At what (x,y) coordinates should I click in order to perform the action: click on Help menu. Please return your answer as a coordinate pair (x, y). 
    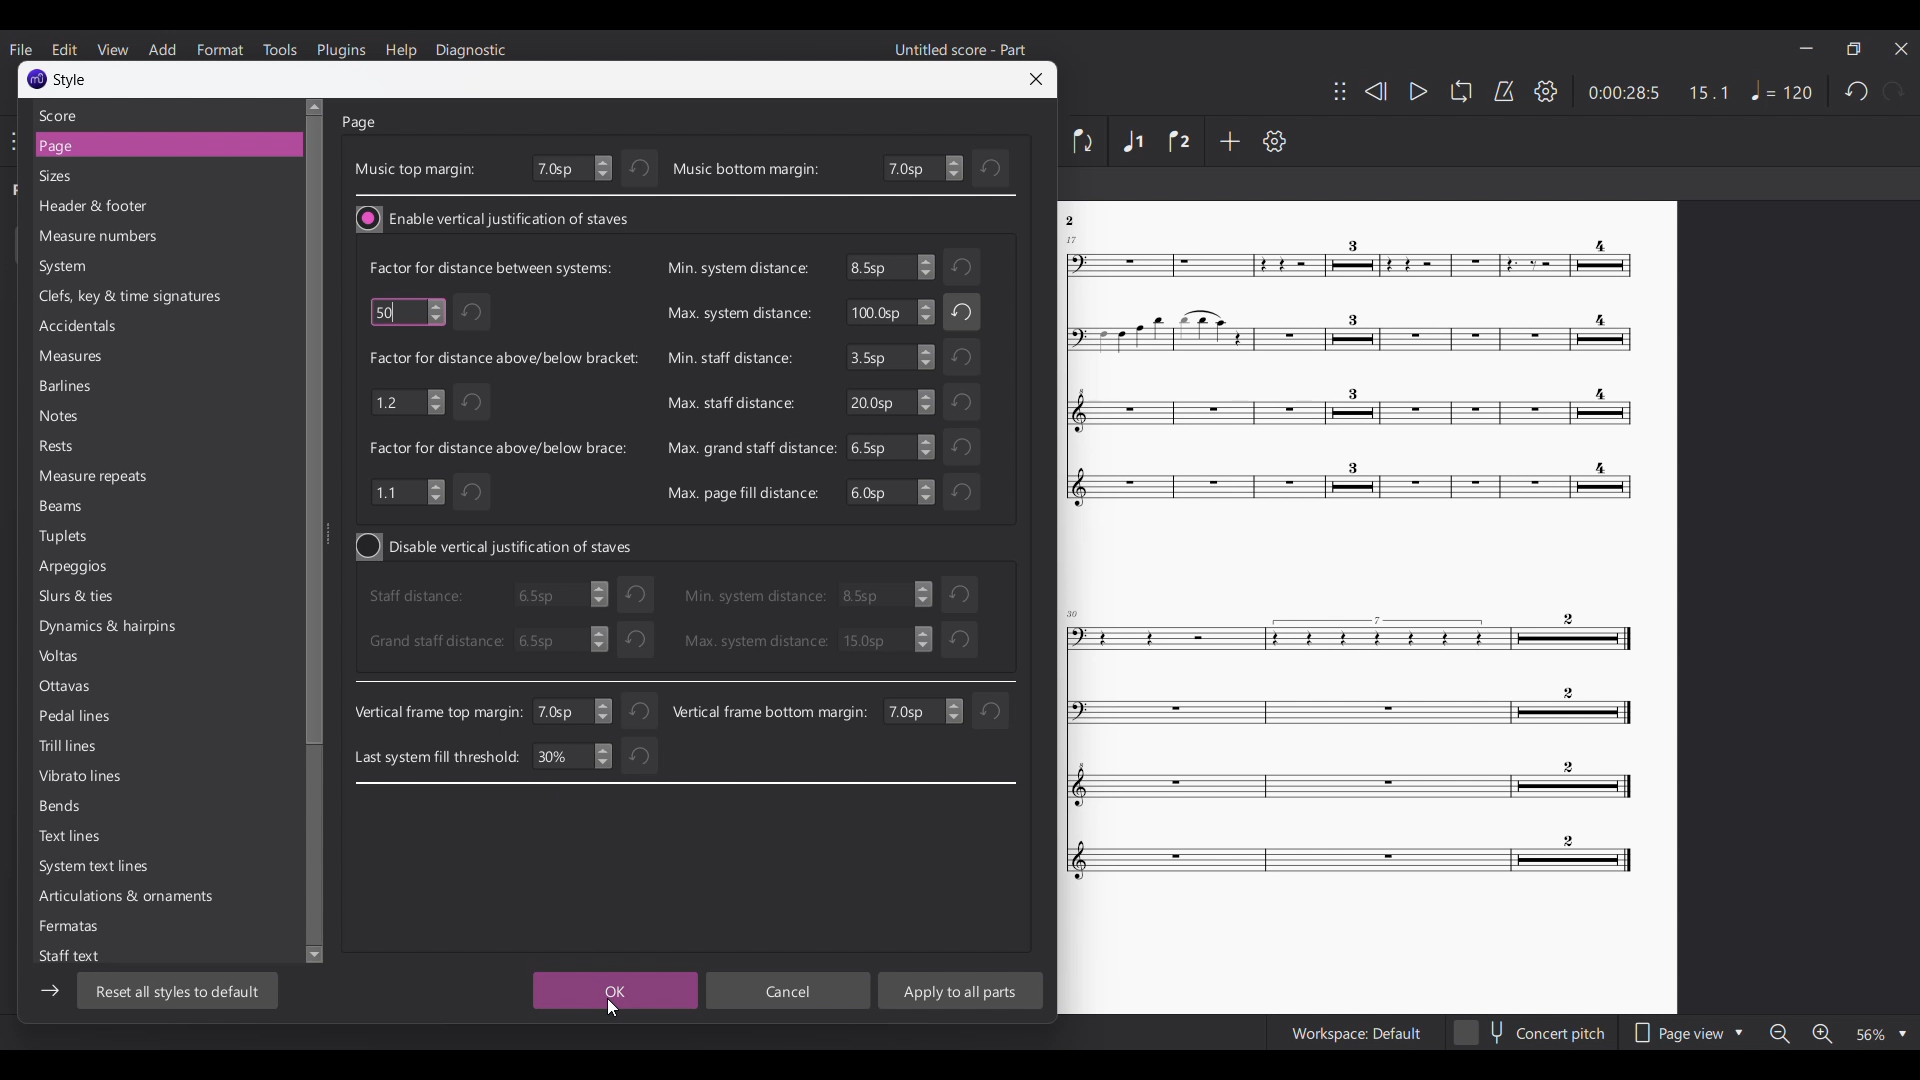
    Looking at the image, I should click on (400, 51).